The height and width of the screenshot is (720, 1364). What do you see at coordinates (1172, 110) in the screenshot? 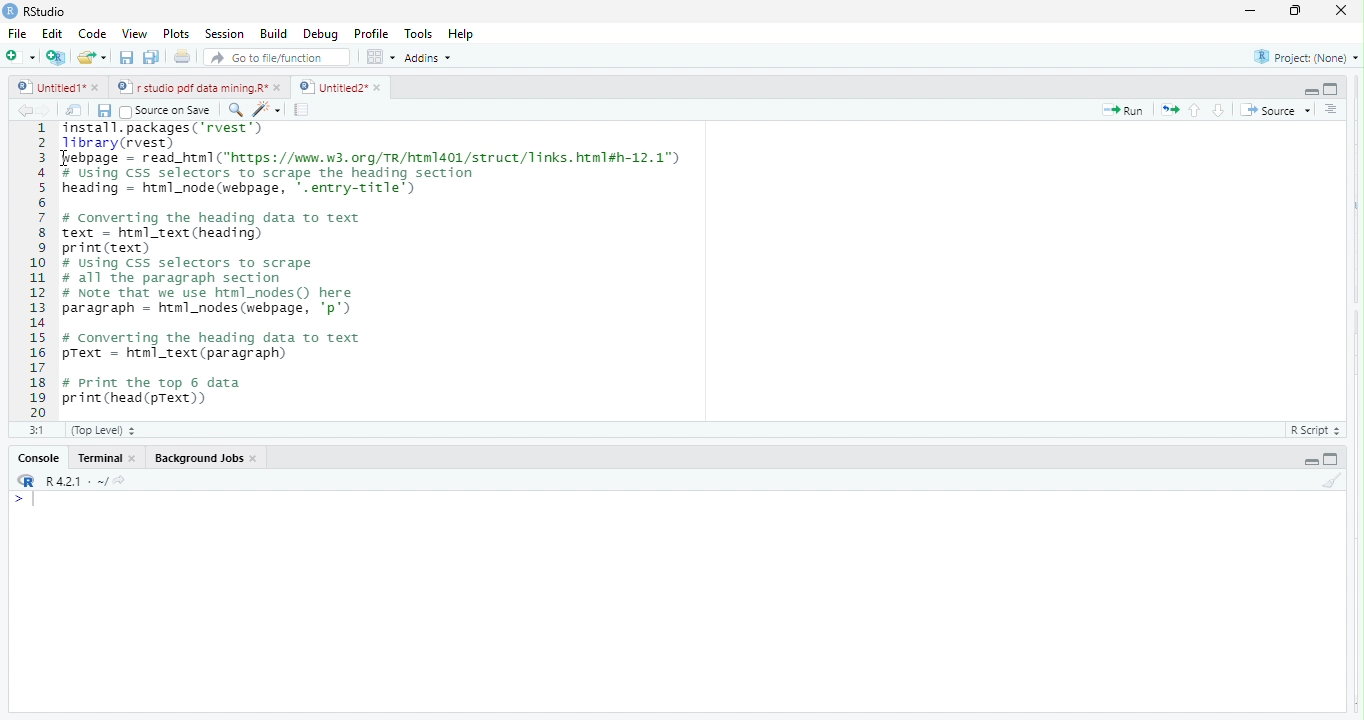
I see `re run the previous code` at bounding box center [1172, 110].